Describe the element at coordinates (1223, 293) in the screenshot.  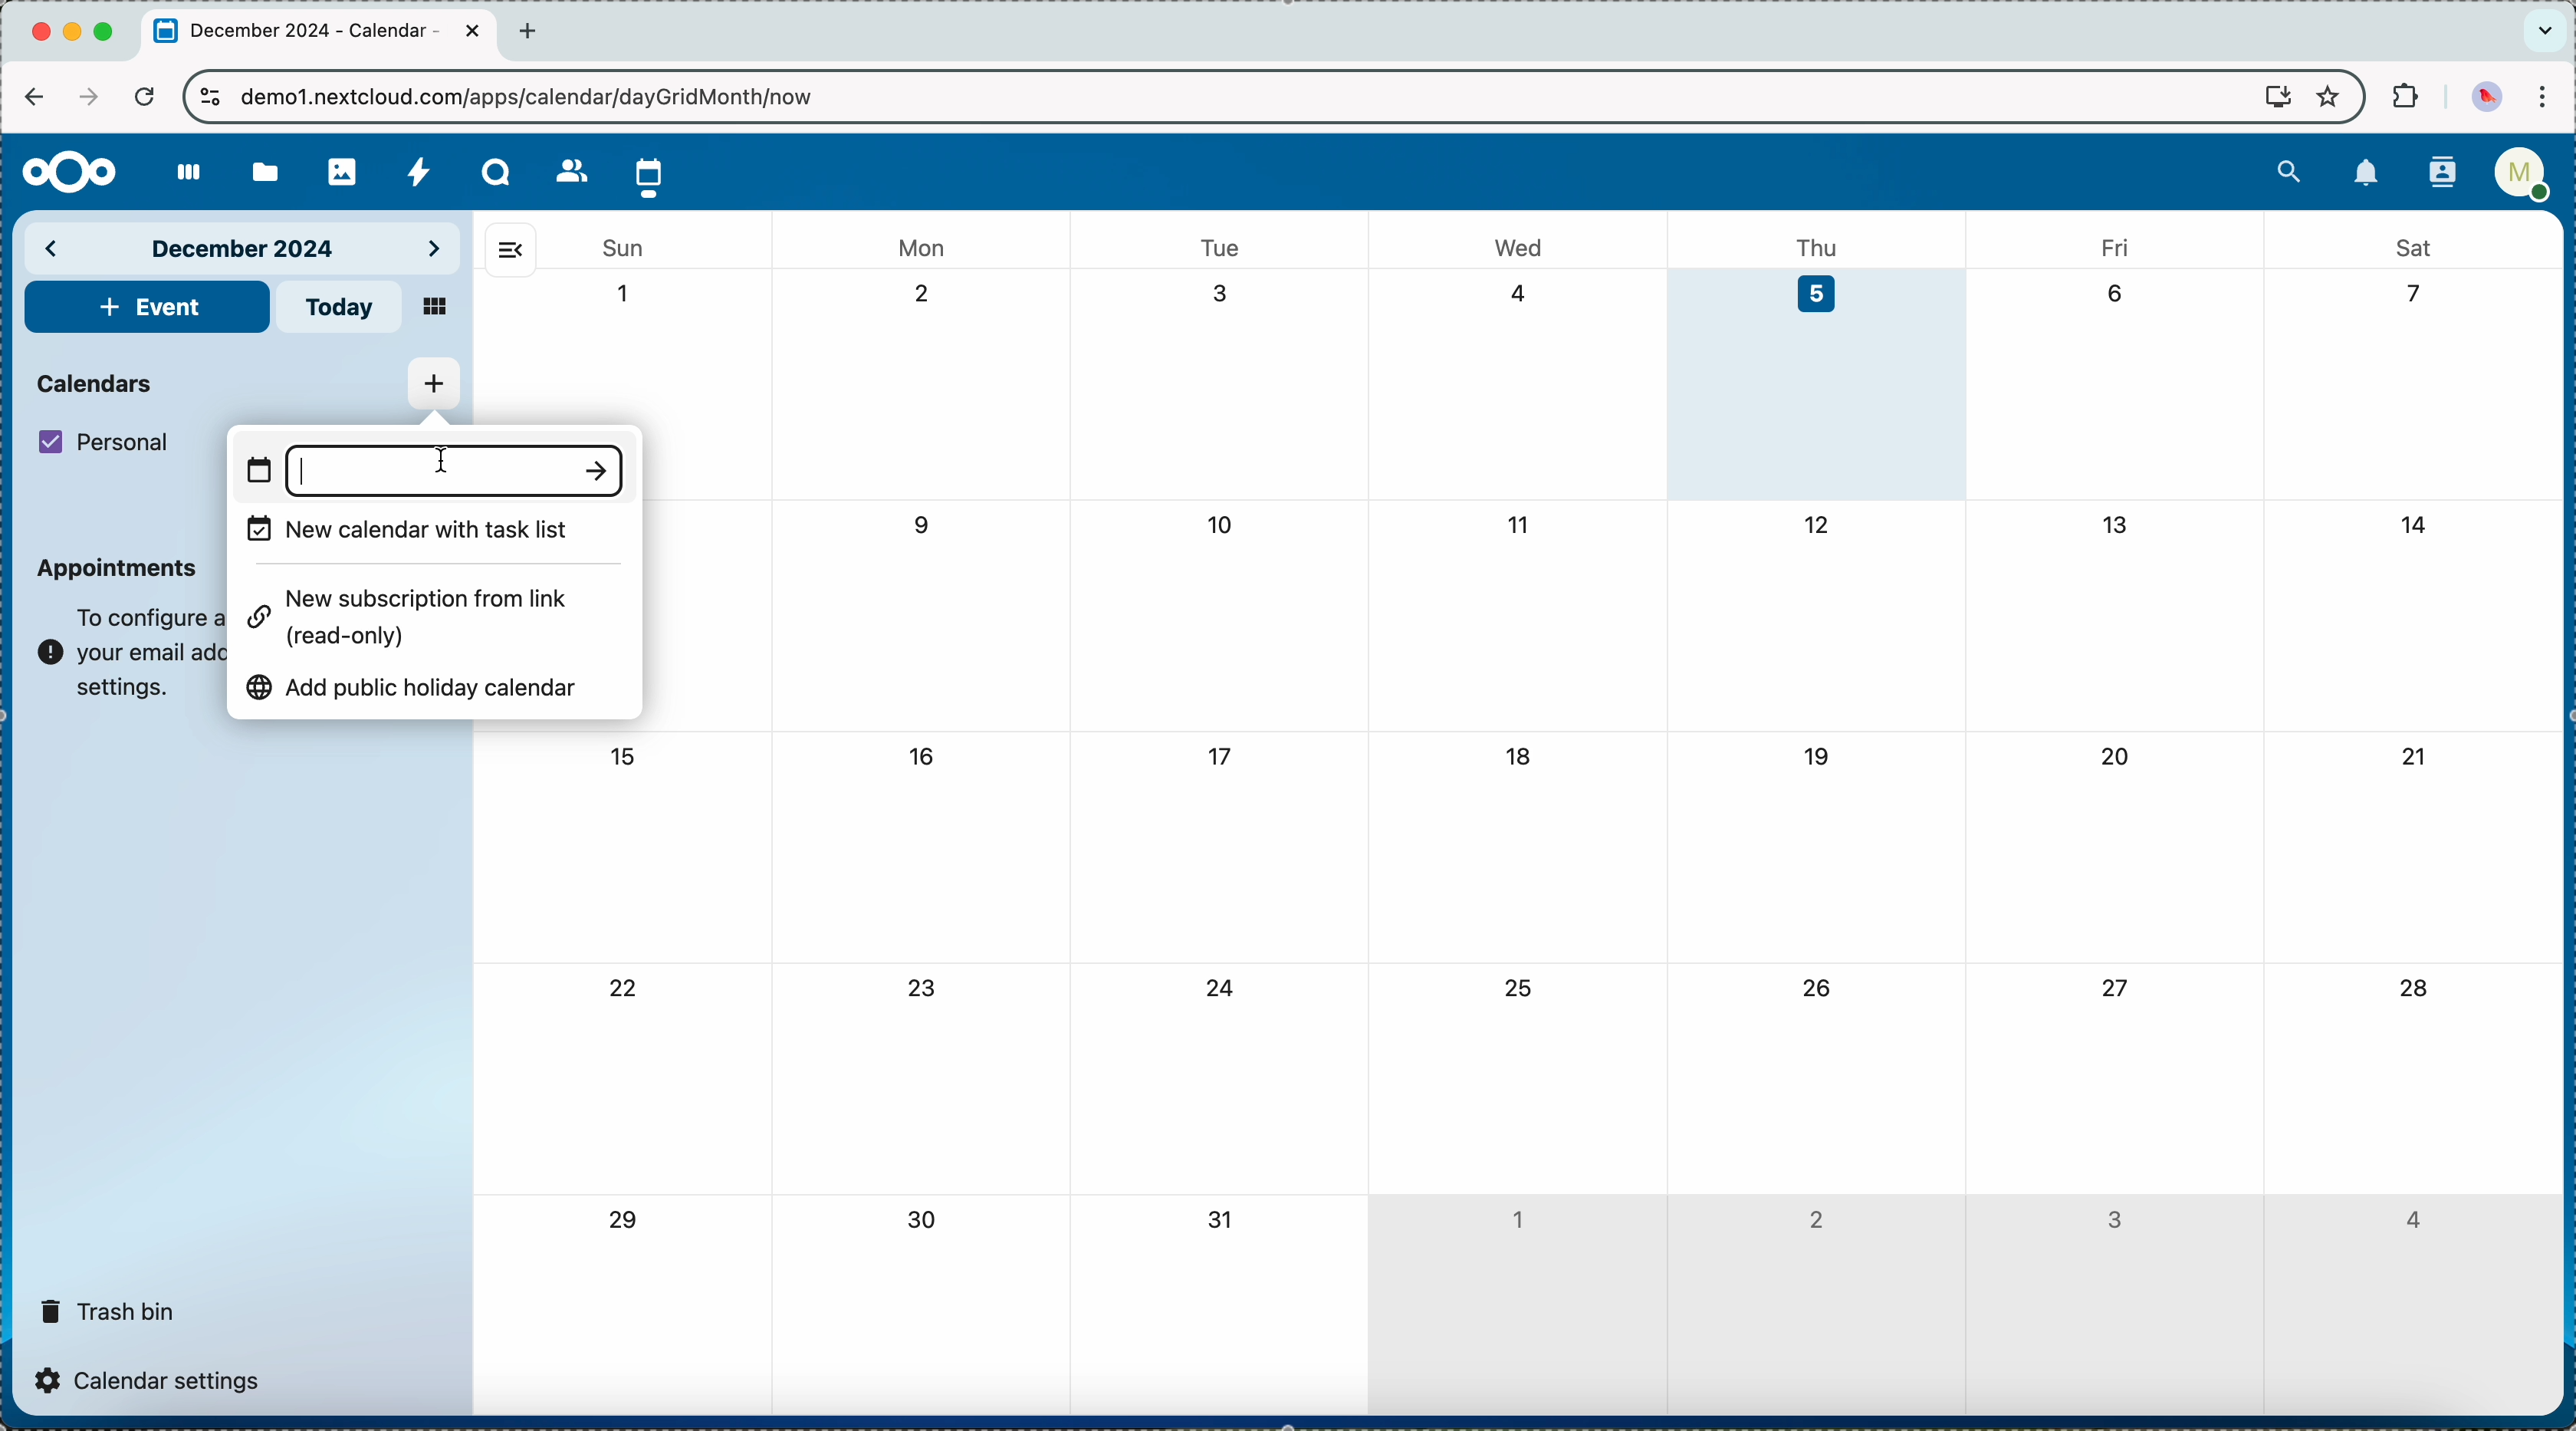
I see `3` at that location.